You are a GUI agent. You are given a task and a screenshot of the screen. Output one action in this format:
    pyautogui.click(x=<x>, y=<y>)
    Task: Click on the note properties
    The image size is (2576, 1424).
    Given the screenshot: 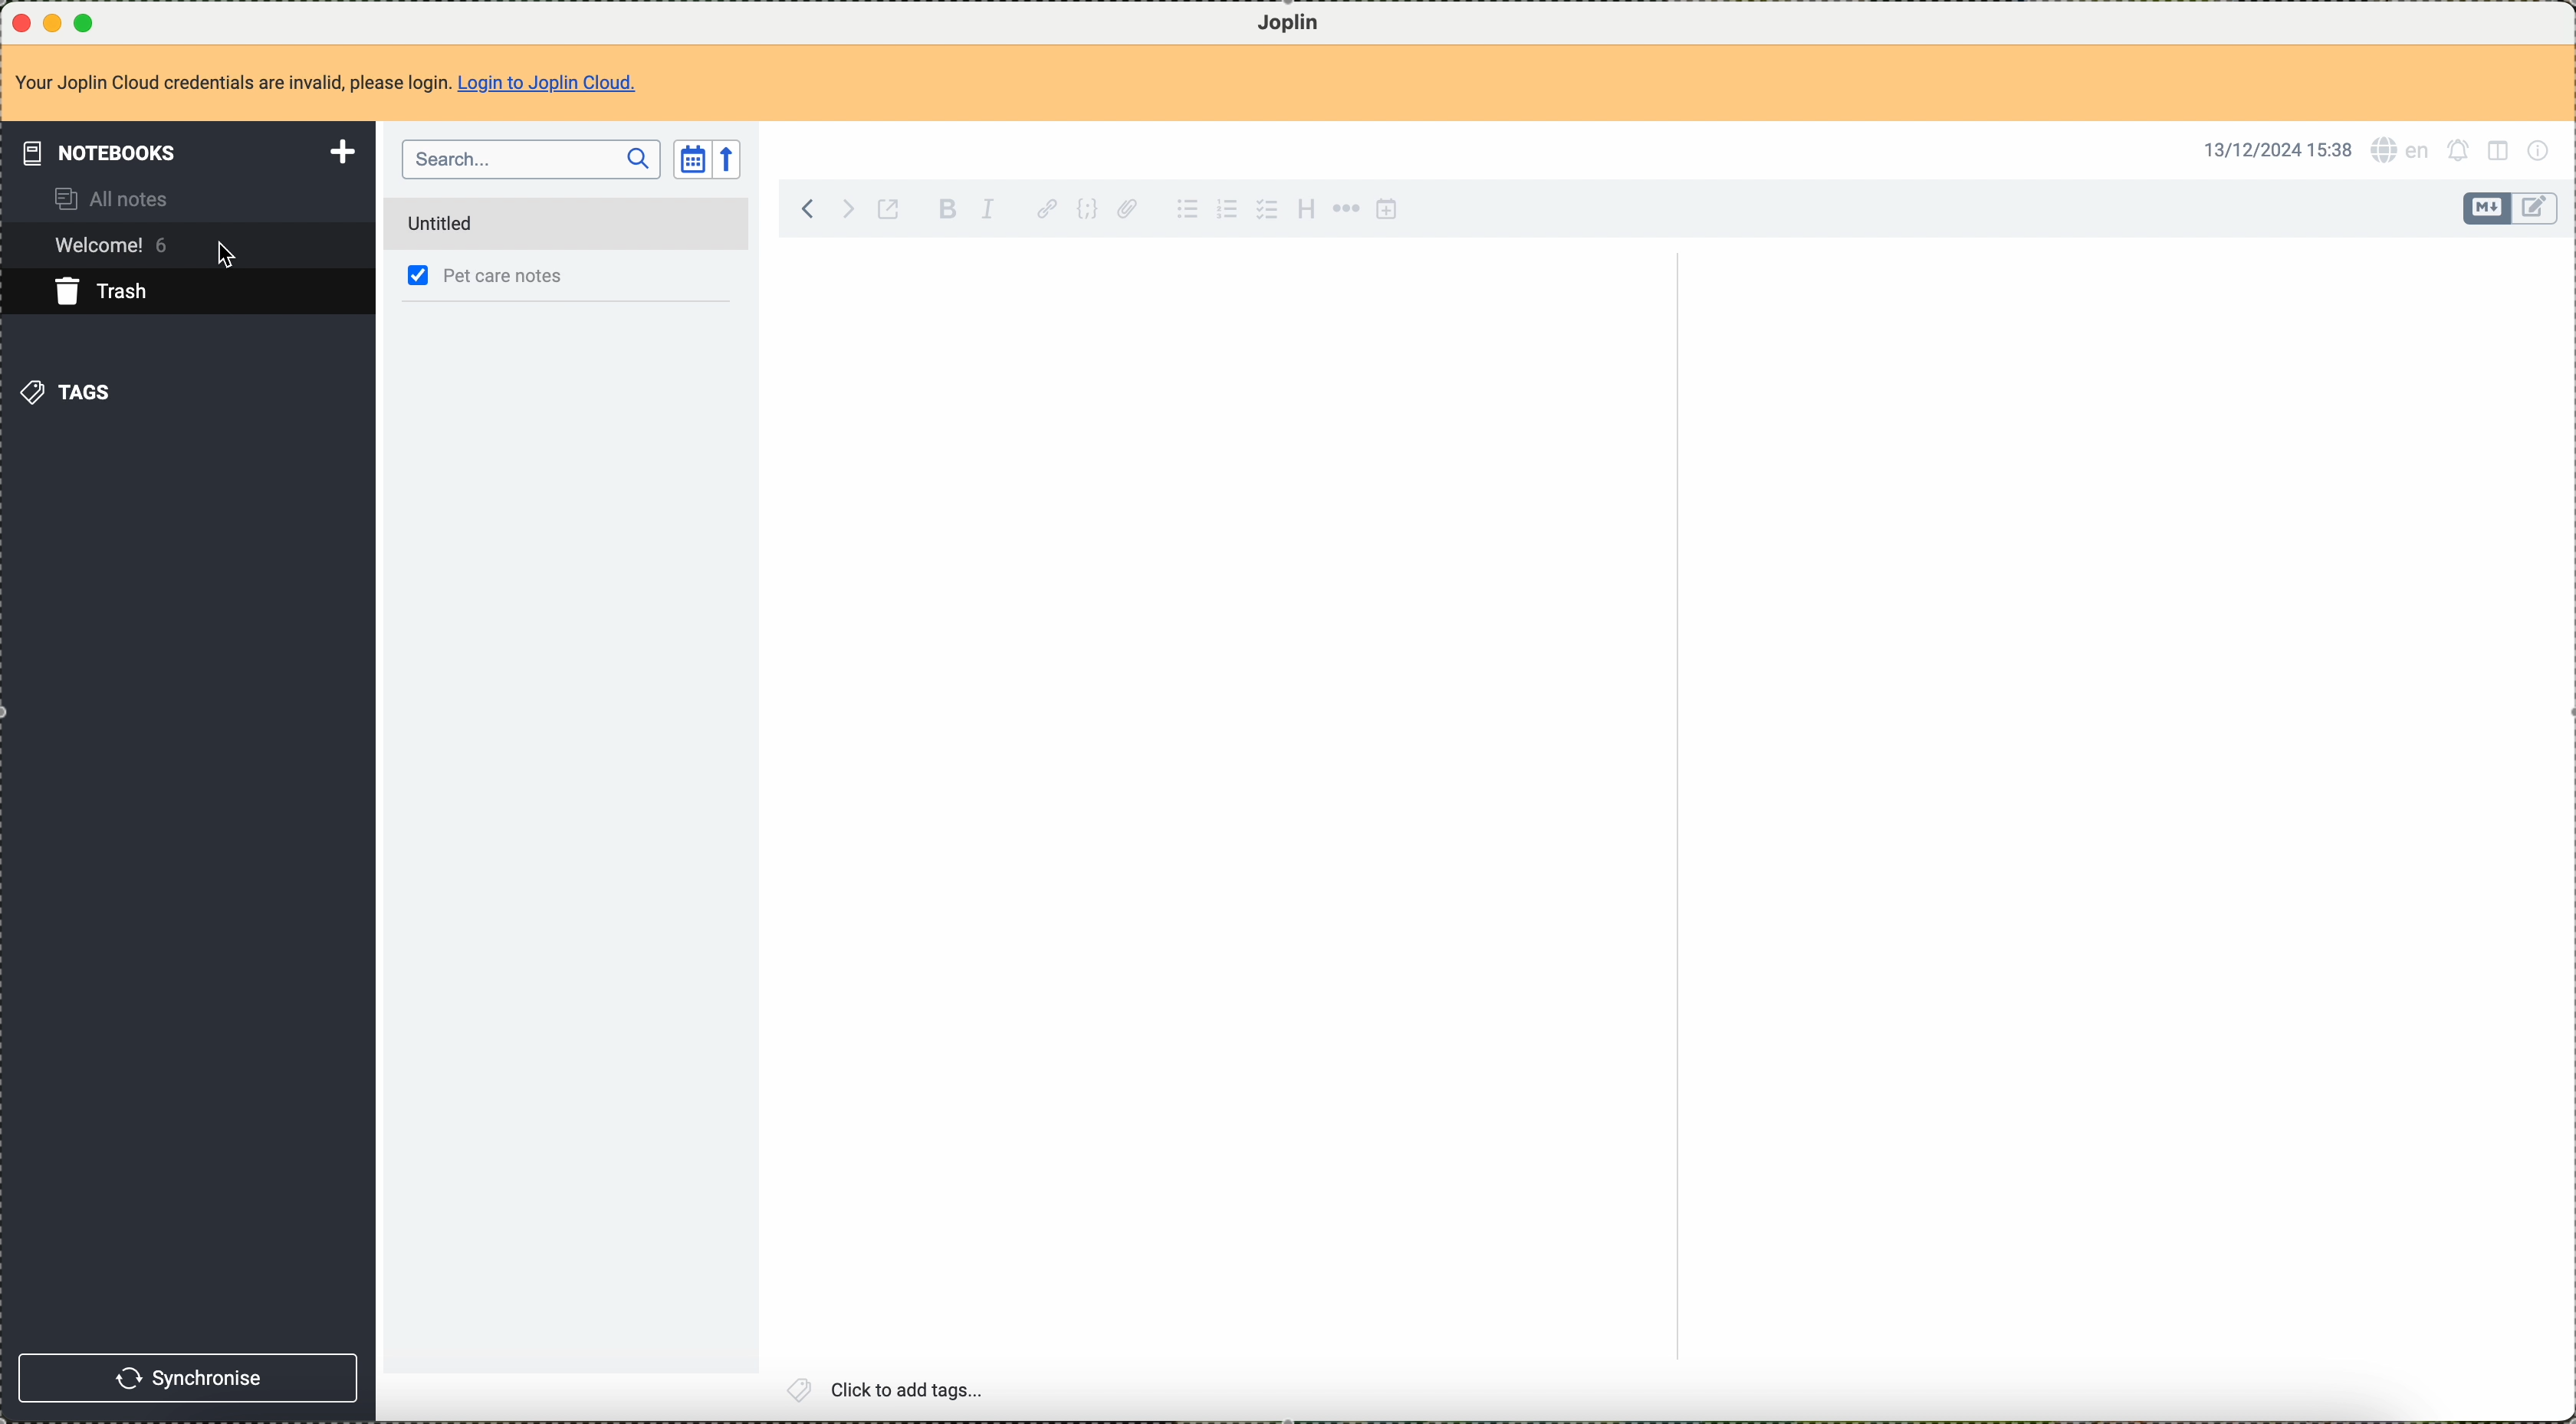 What is the action you would take?
    pyautogui.click(x=2544, y=152)
    